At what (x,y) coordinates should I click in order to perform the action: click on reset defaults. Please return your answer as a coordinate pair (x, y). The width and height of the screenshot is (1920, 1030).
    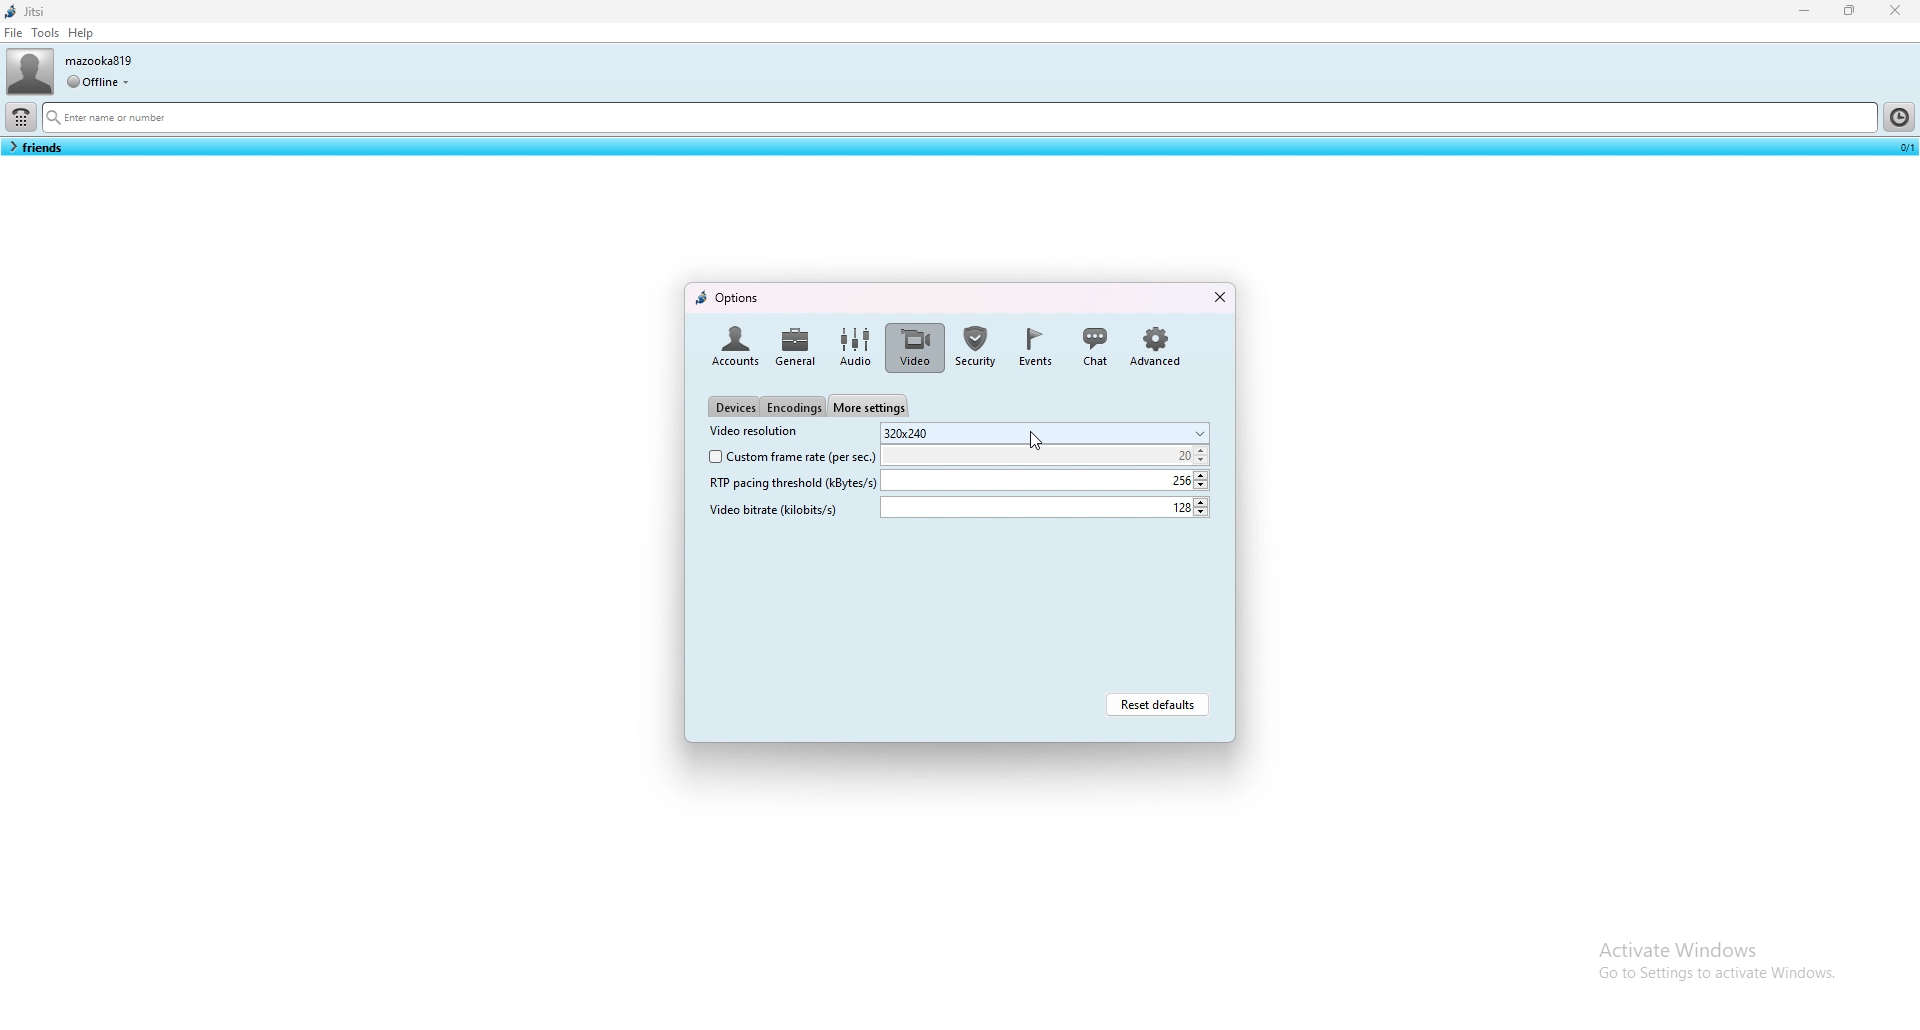
    Looking at the image, I should click on (1162, 704).